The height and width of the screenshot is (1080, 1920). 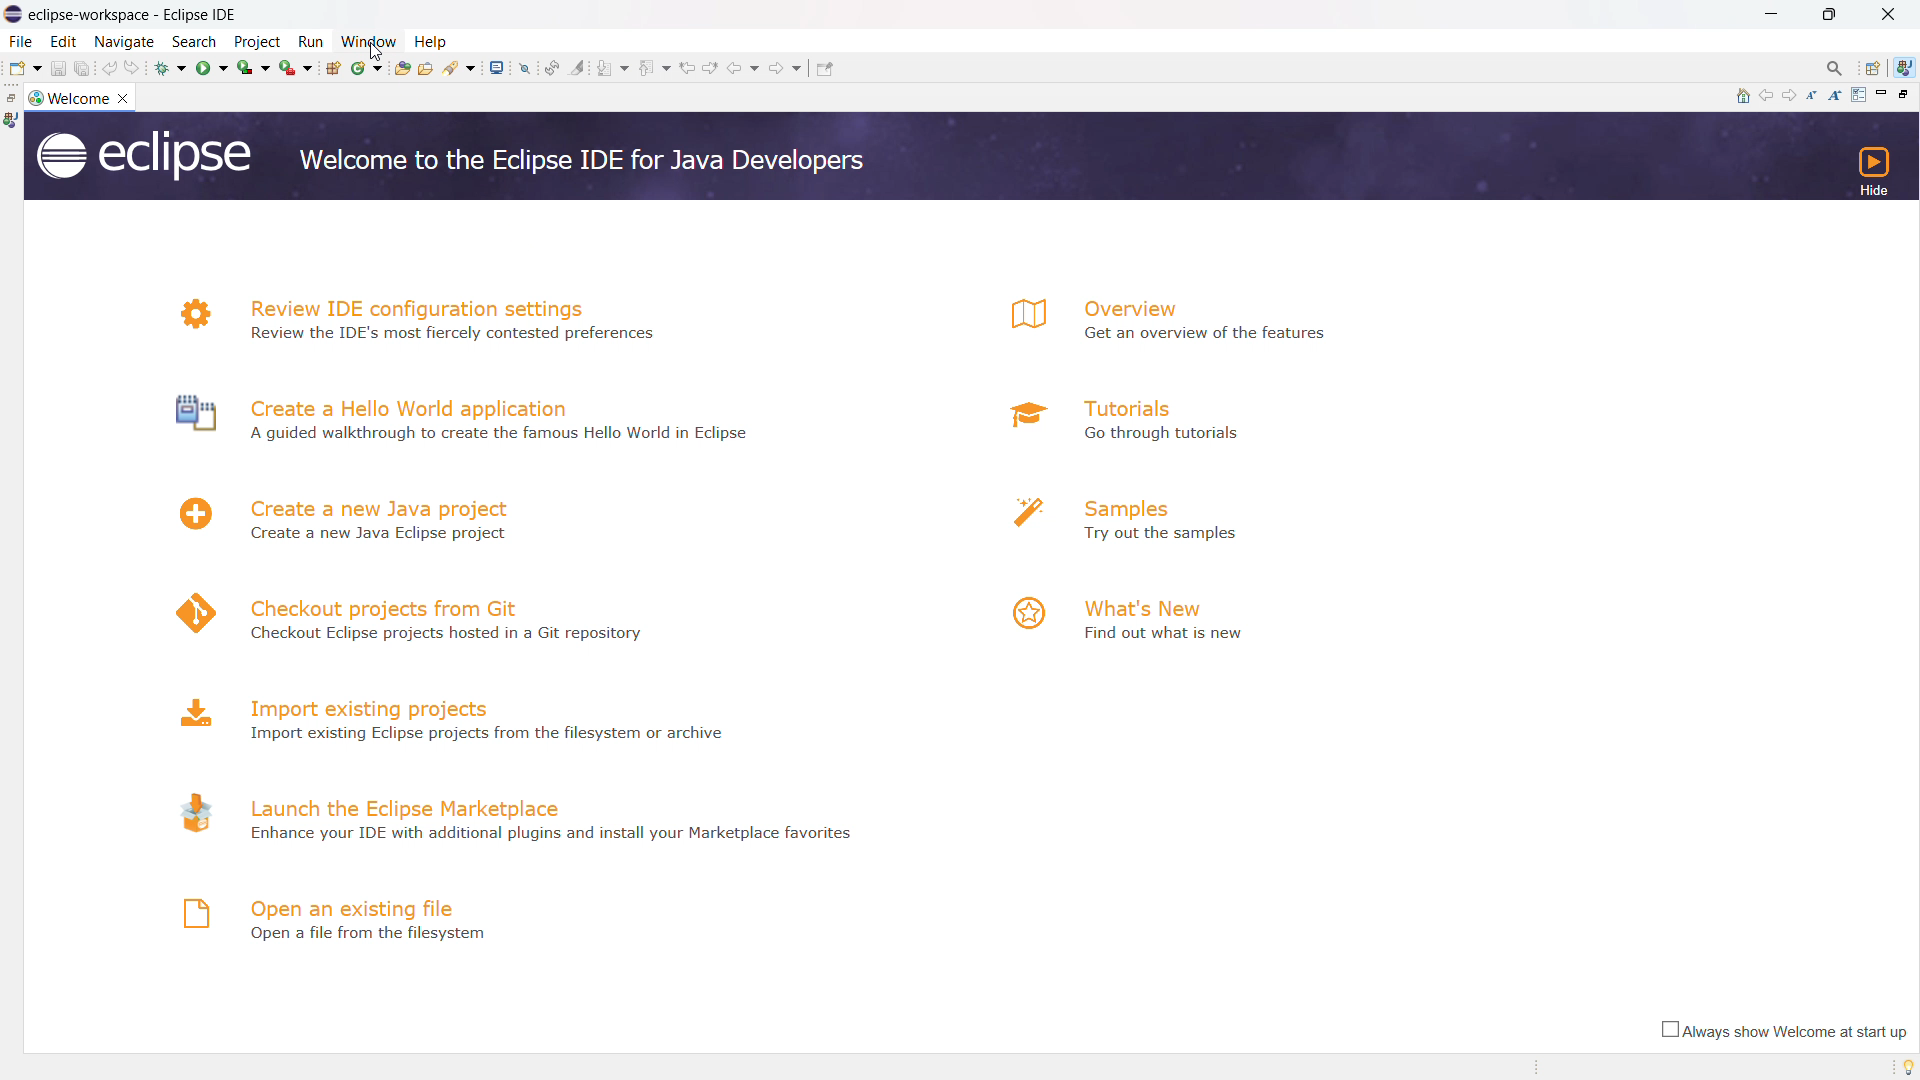 I want to click on java, so click(x=1907, y=67).